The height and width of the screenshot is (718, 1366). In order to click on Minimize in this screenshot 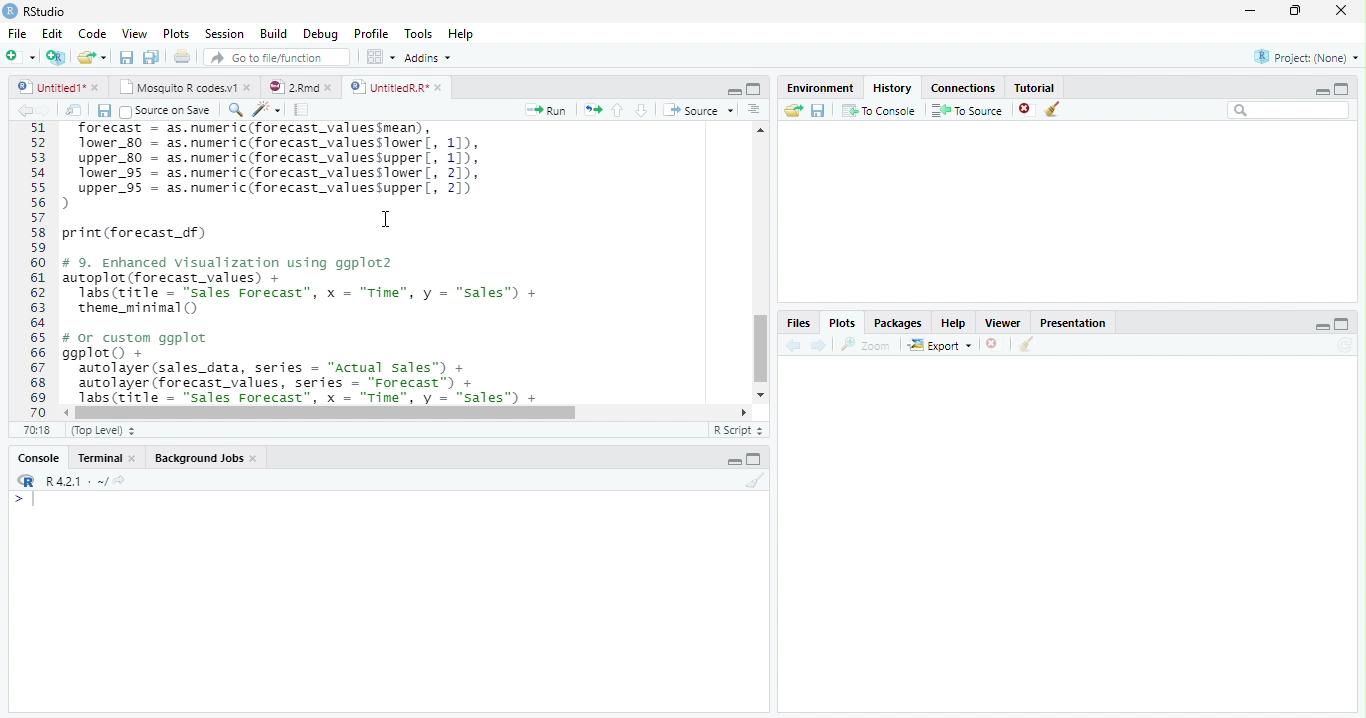, I will do `click(1318, 326)`.